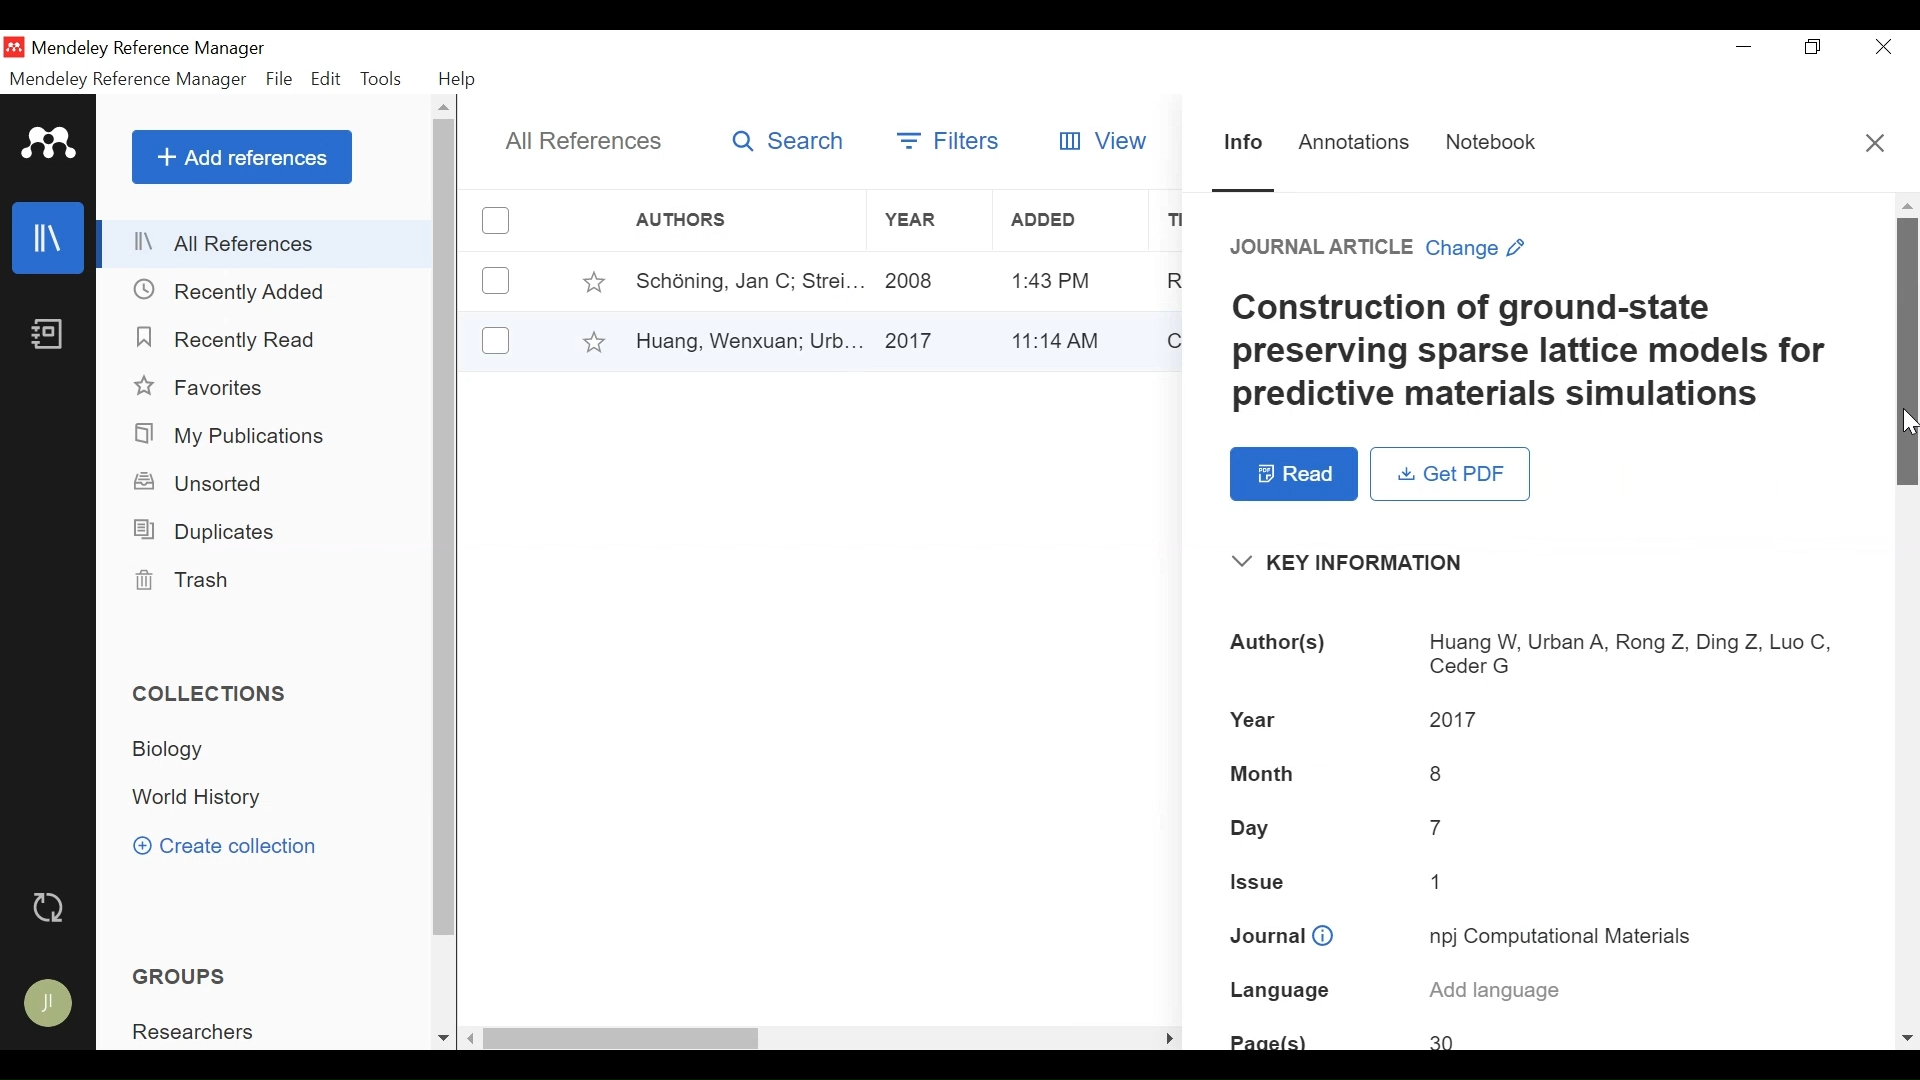 The height and width of the screenshot is (1080, 1920). I want to click on Mendeley Reference Manager, so click(128, 82).